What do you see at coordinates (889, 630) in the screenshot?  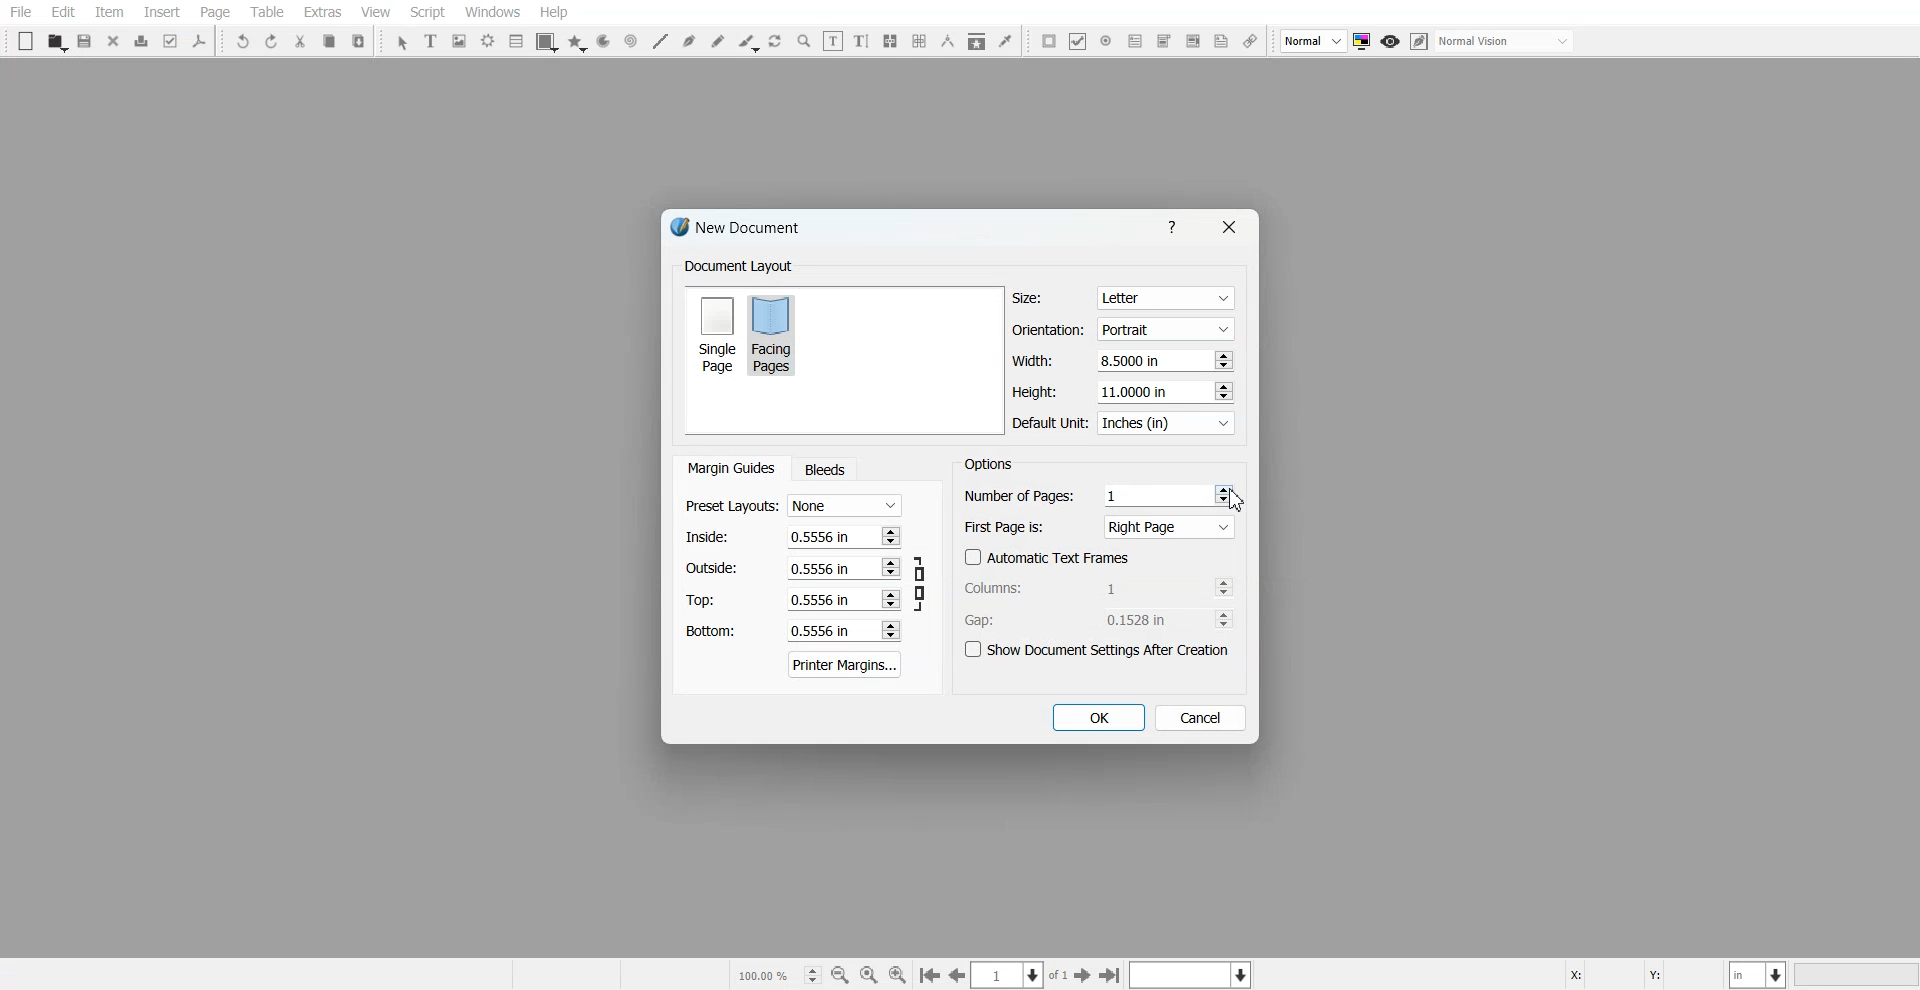 I see `Increase and decrease No. ` at bounding box center [889, 630].